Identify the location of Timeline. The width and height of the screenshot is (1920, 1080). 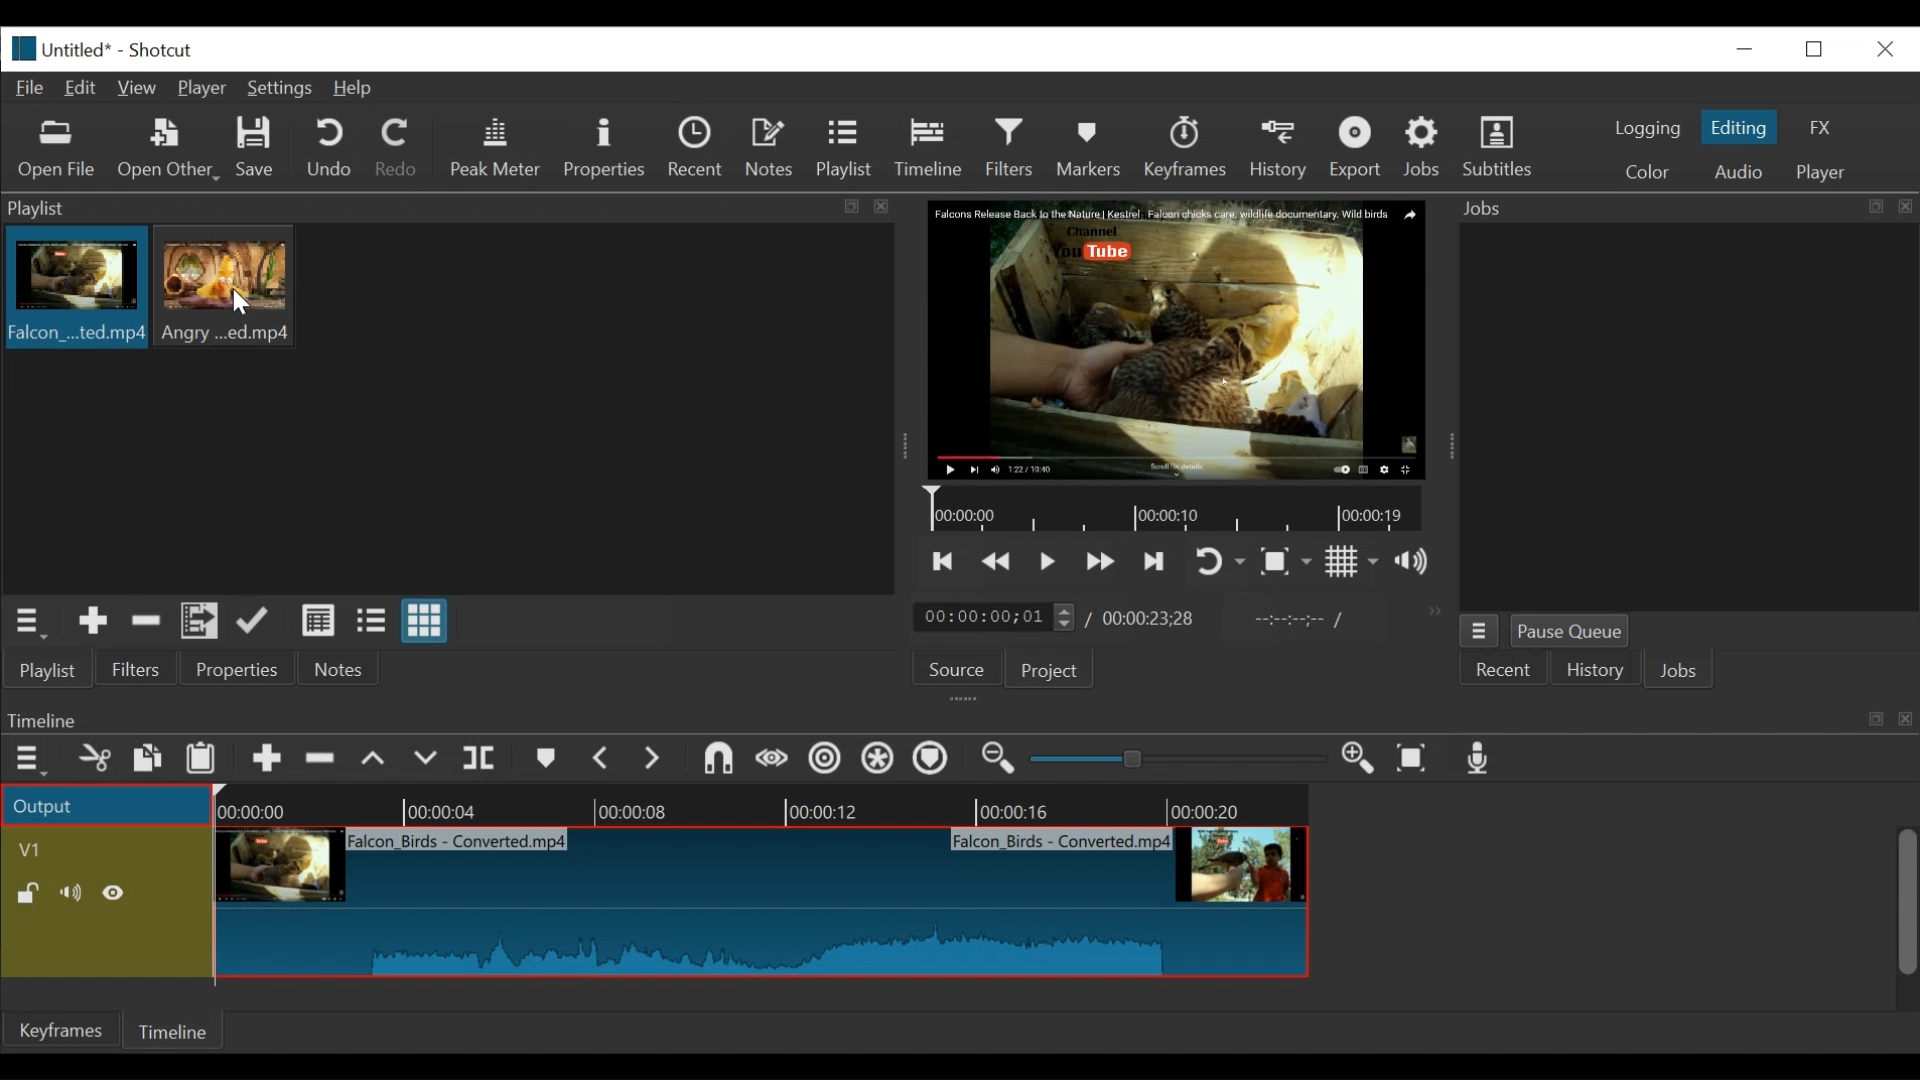
(177, 1028).